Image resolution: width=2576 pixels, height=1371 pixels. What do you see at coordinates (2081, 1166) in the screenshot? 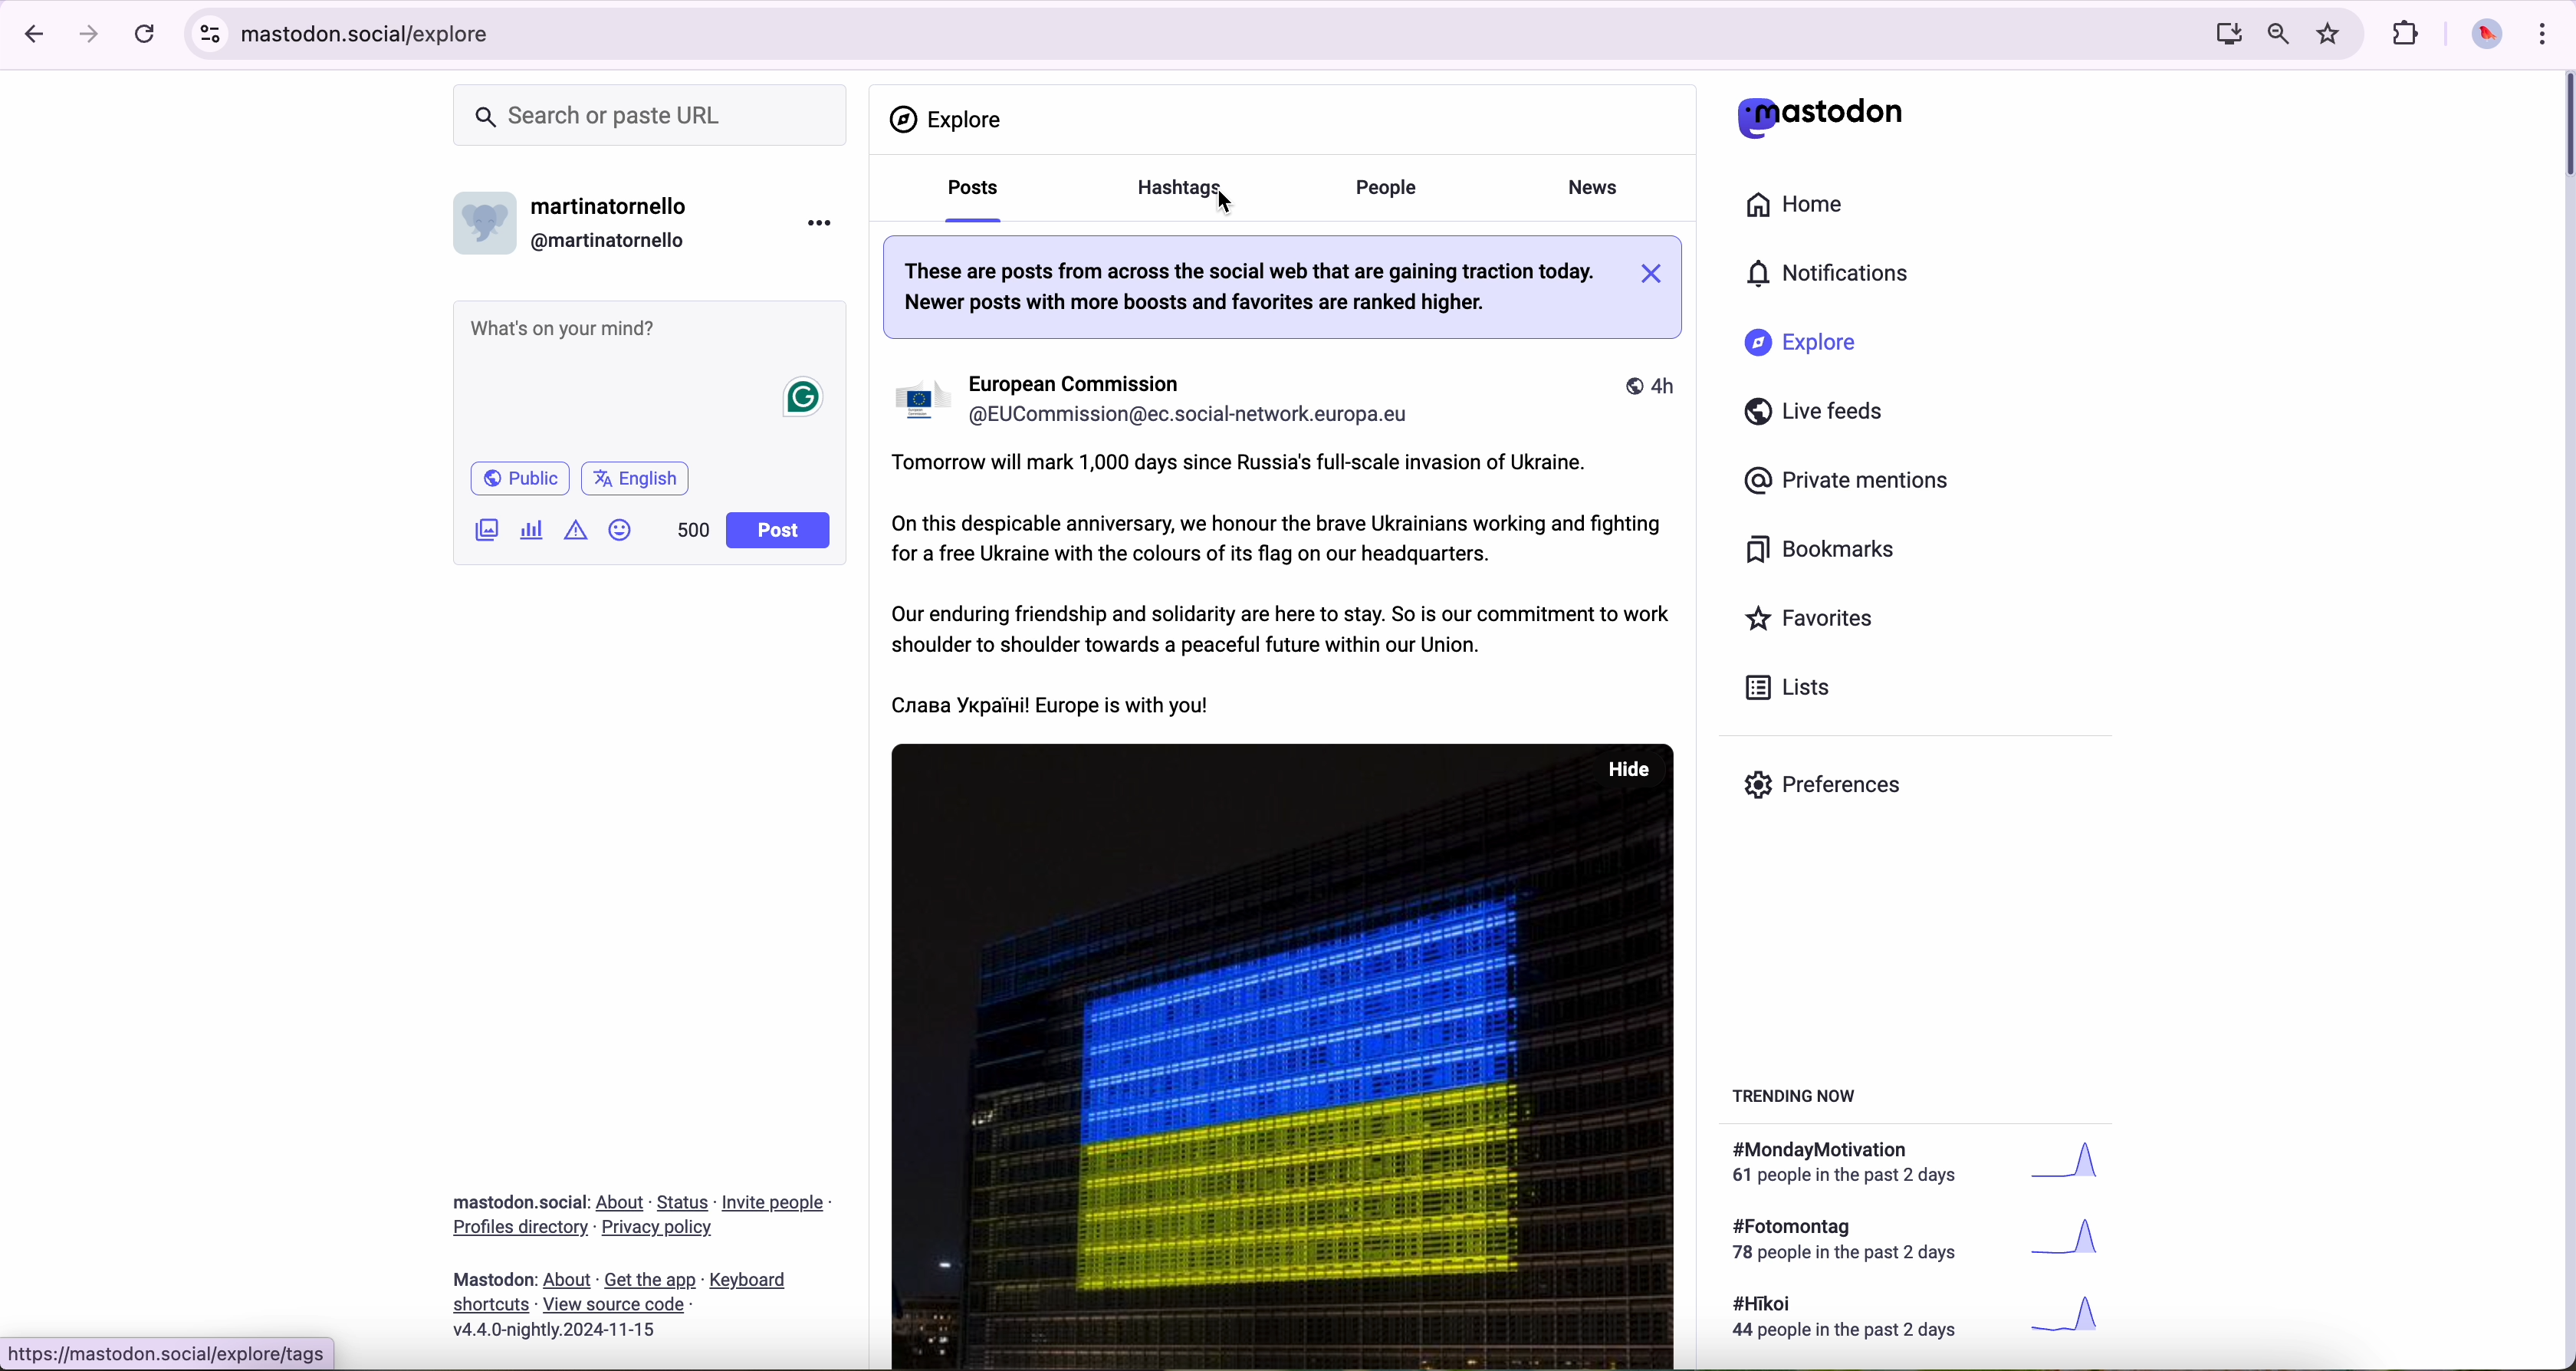
I see `graph` at bounding box center [2081, 1166].